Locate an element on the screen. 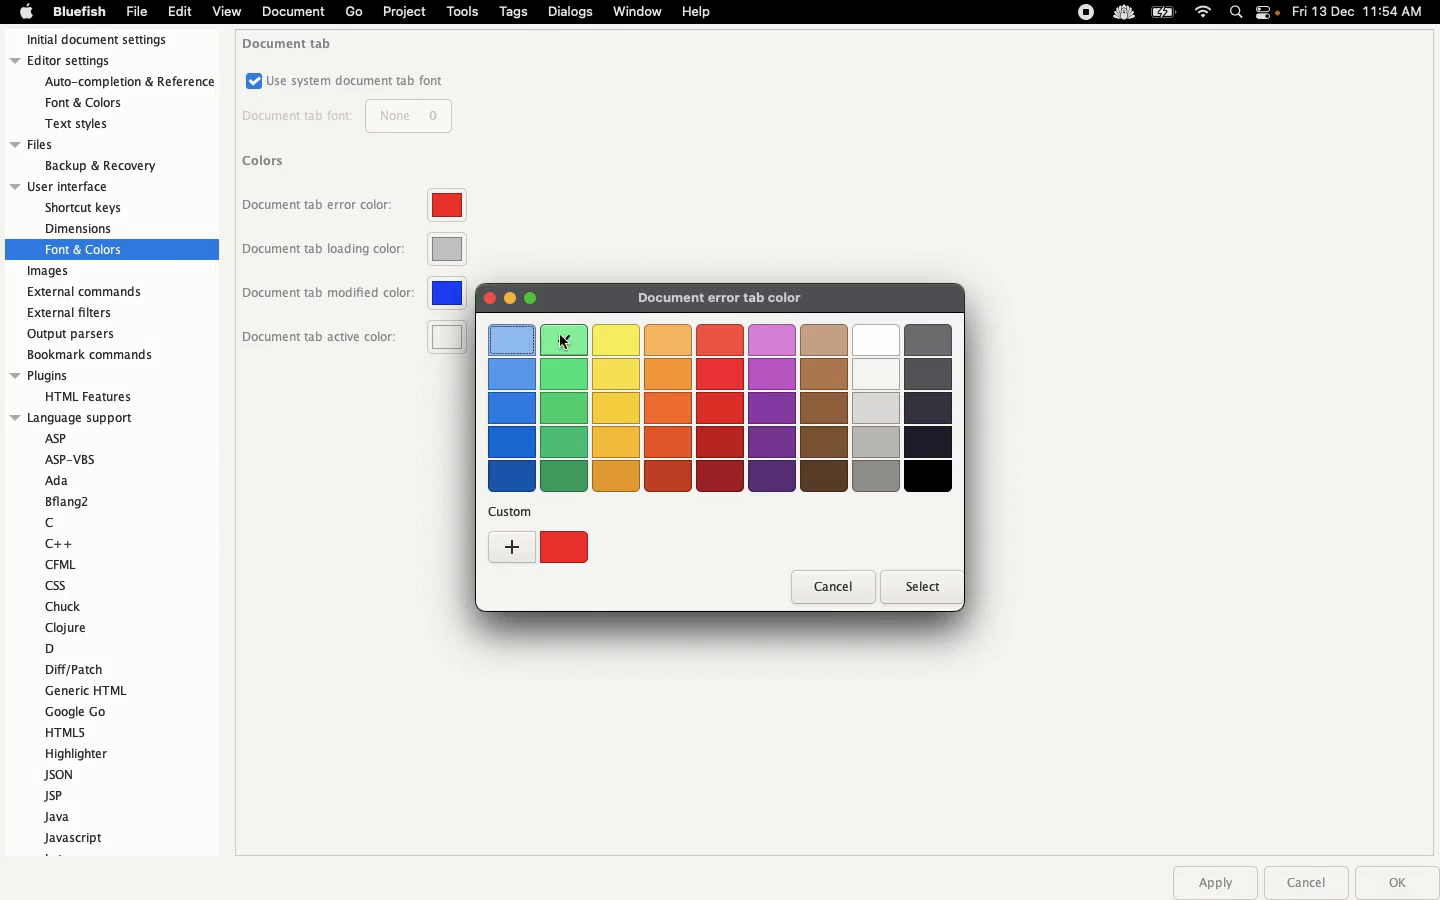 The image size is (1440, 900). Select is located at coordinates (920, 586).